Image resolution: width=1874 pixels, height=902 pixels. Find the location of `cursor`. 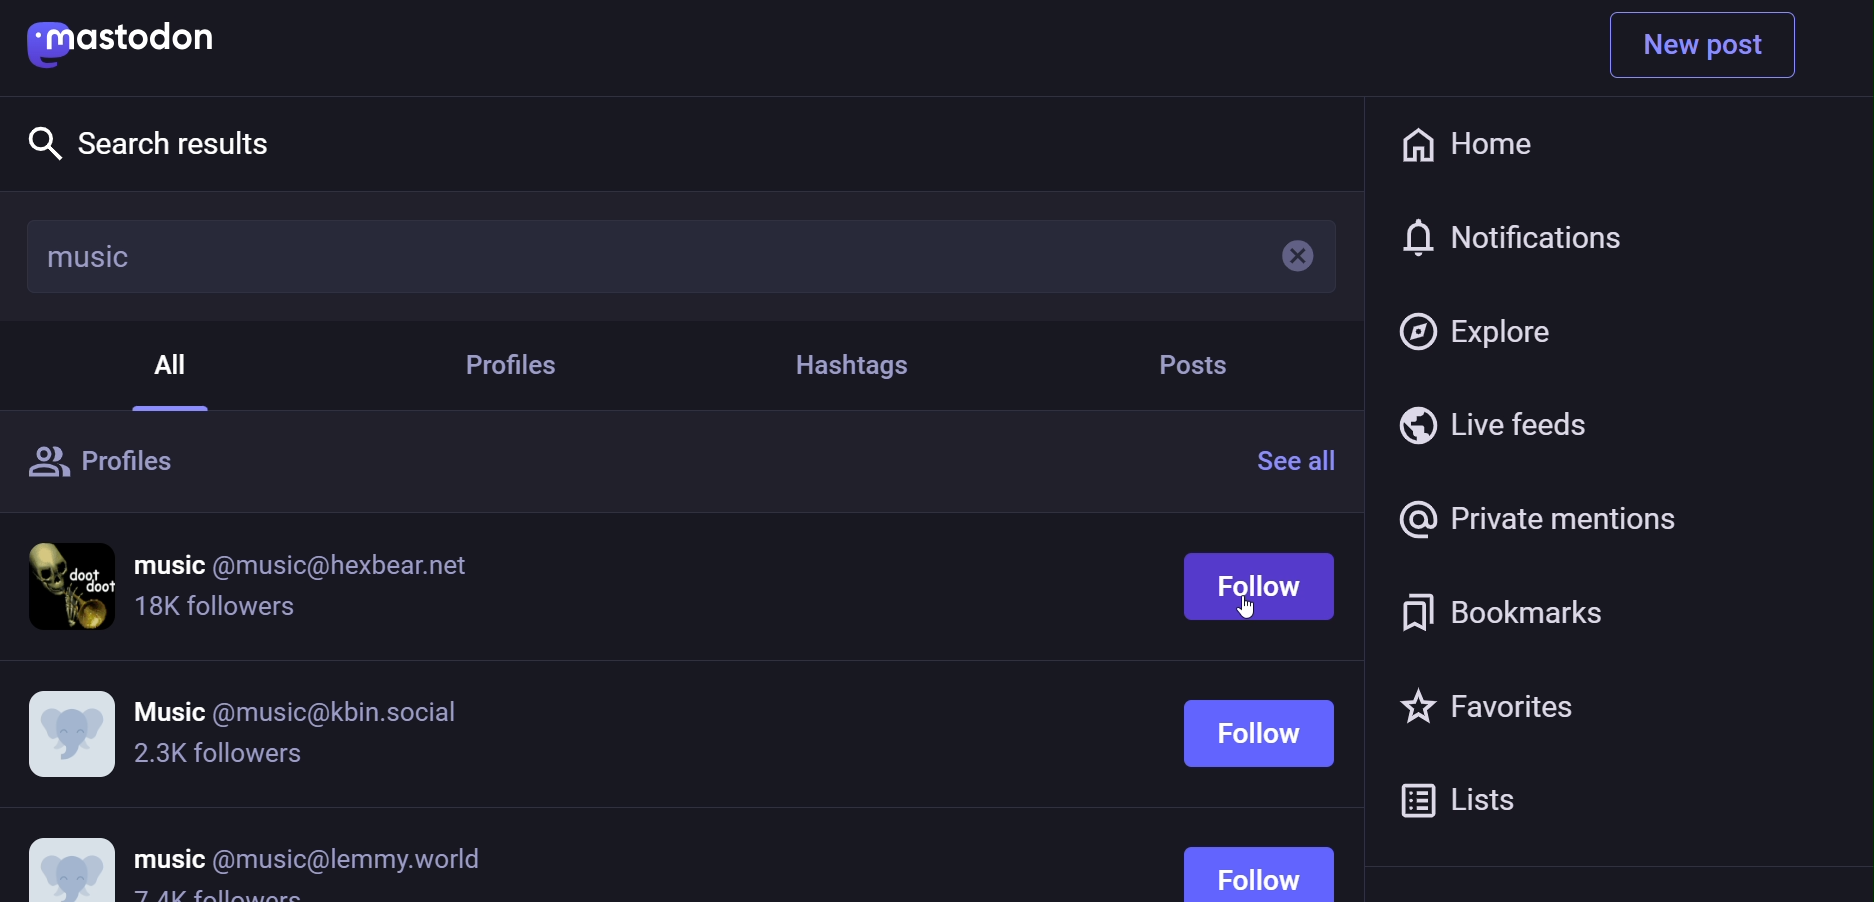

cursor is located at coordinates (1260, 613).